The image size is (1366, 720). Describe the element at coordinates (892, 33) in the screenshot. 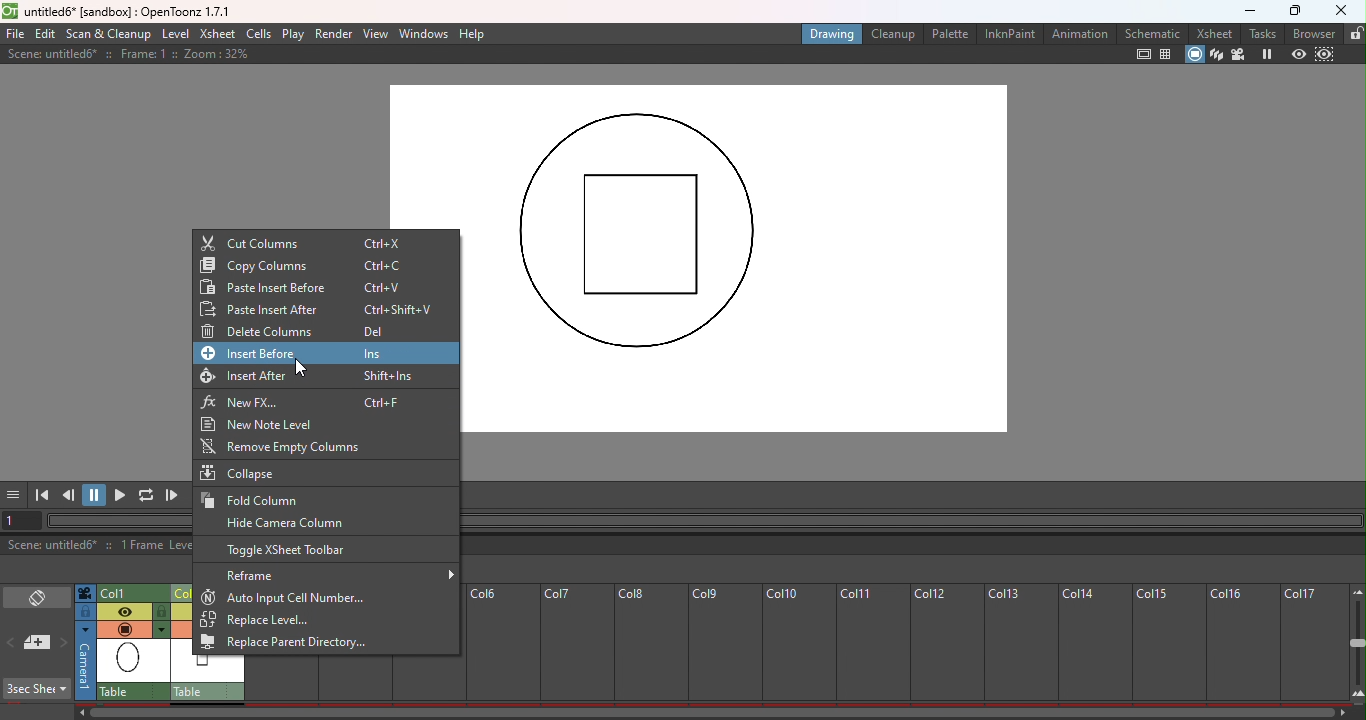

I see `Cleanup` at that location.